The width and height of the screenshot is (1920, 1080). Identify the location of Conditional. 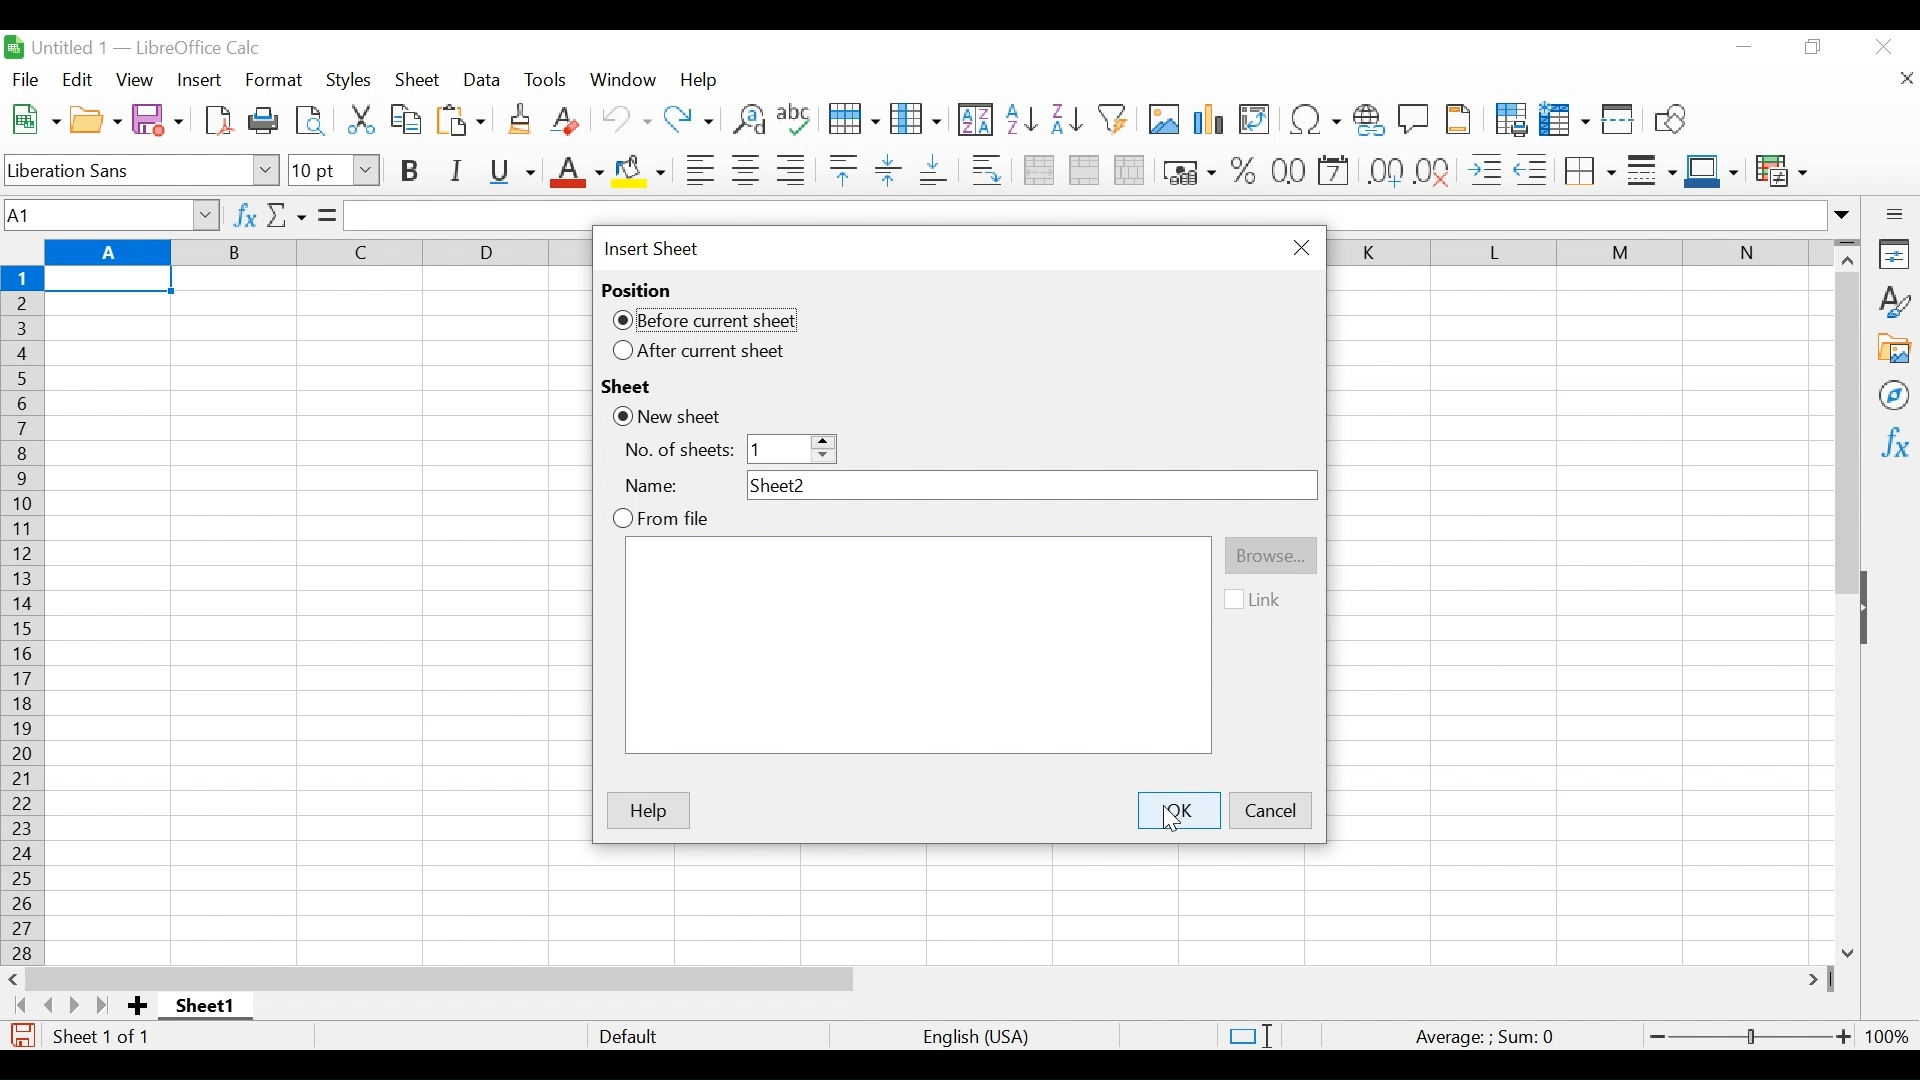
(1780, 173).